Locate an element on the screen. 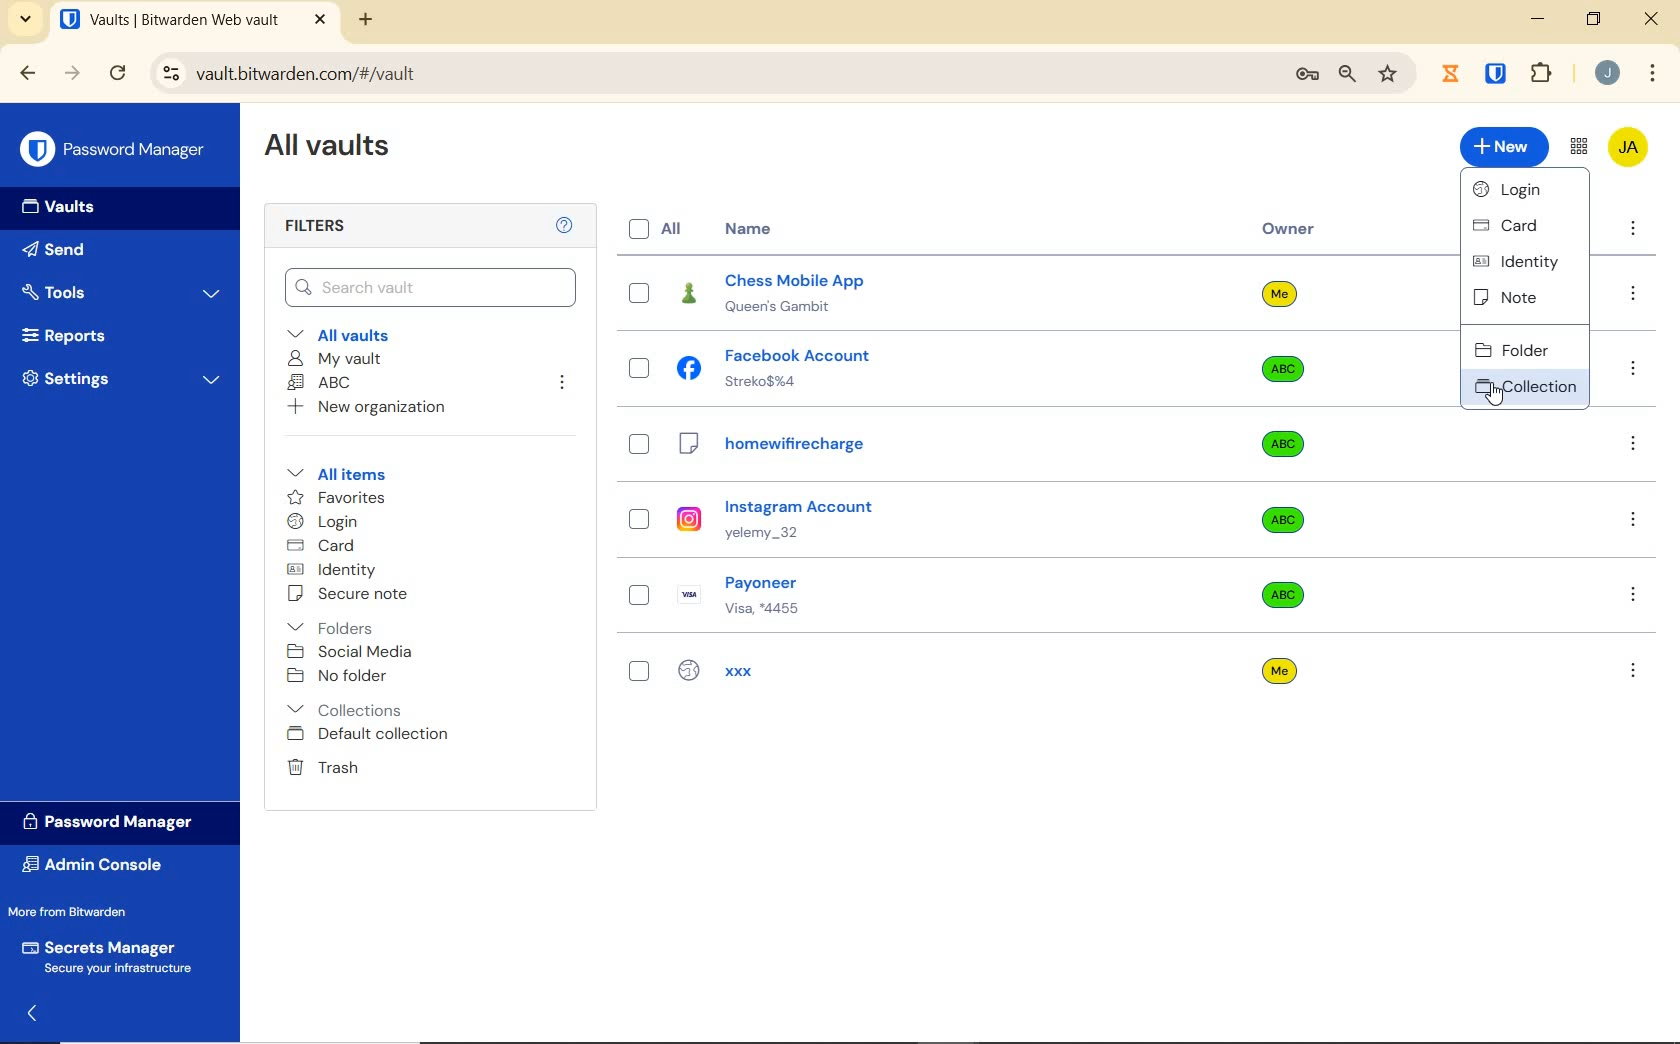  restore is located at coordinates (1594, 19).